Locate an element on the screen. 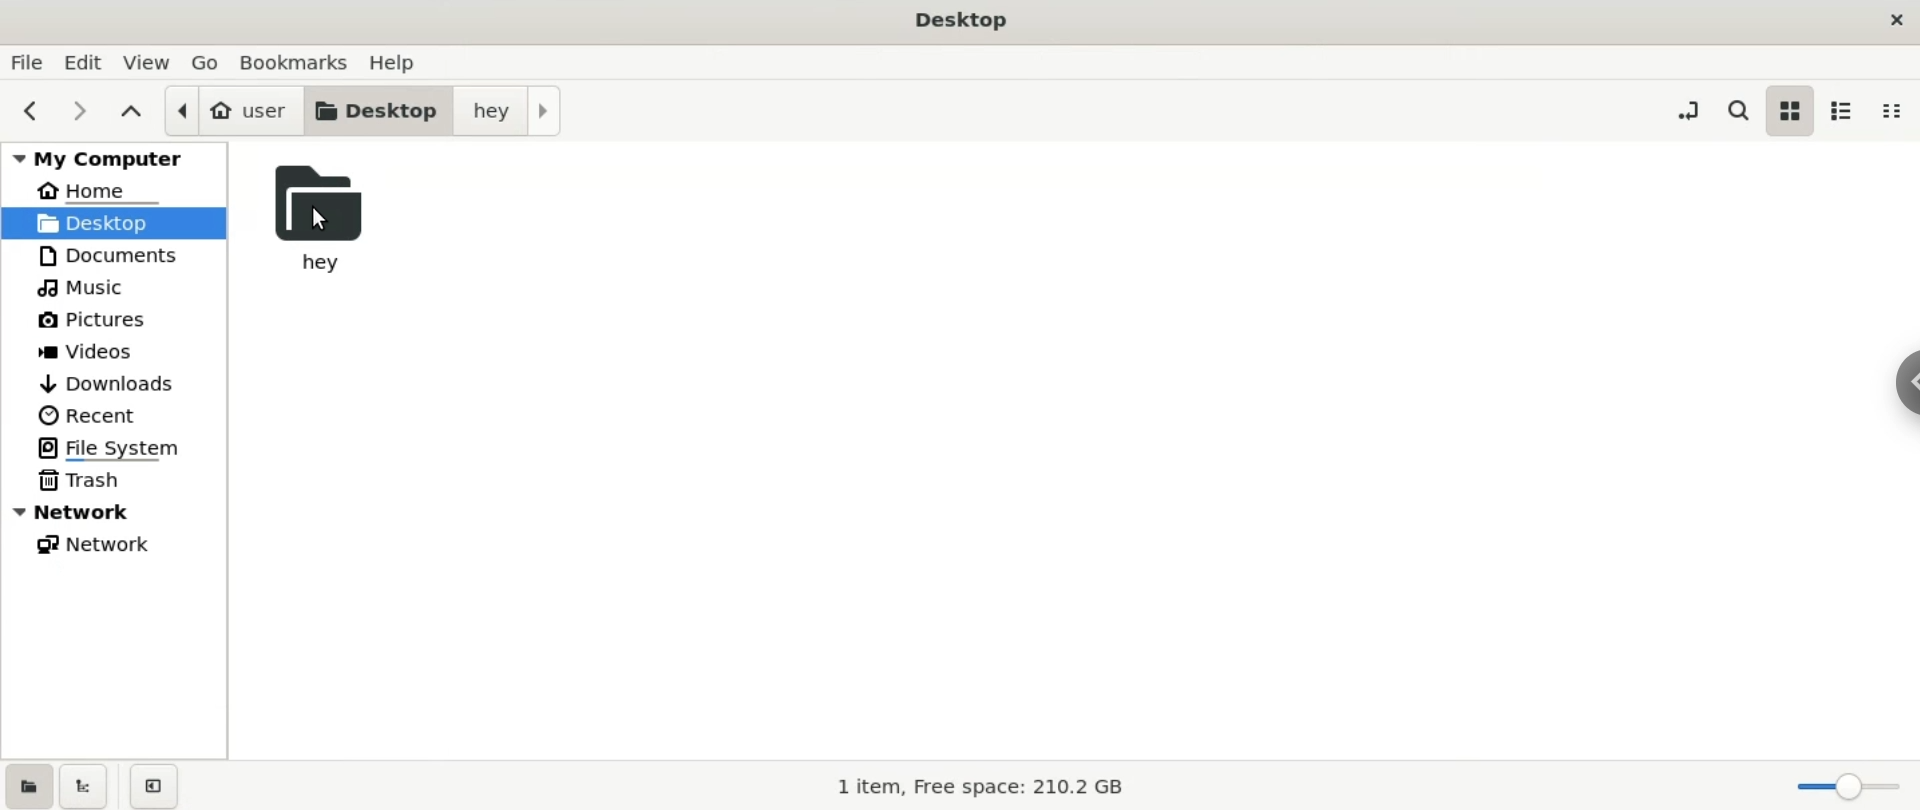 This screenshot has height=810, width=1920. go is located at coordinates (211, 64).